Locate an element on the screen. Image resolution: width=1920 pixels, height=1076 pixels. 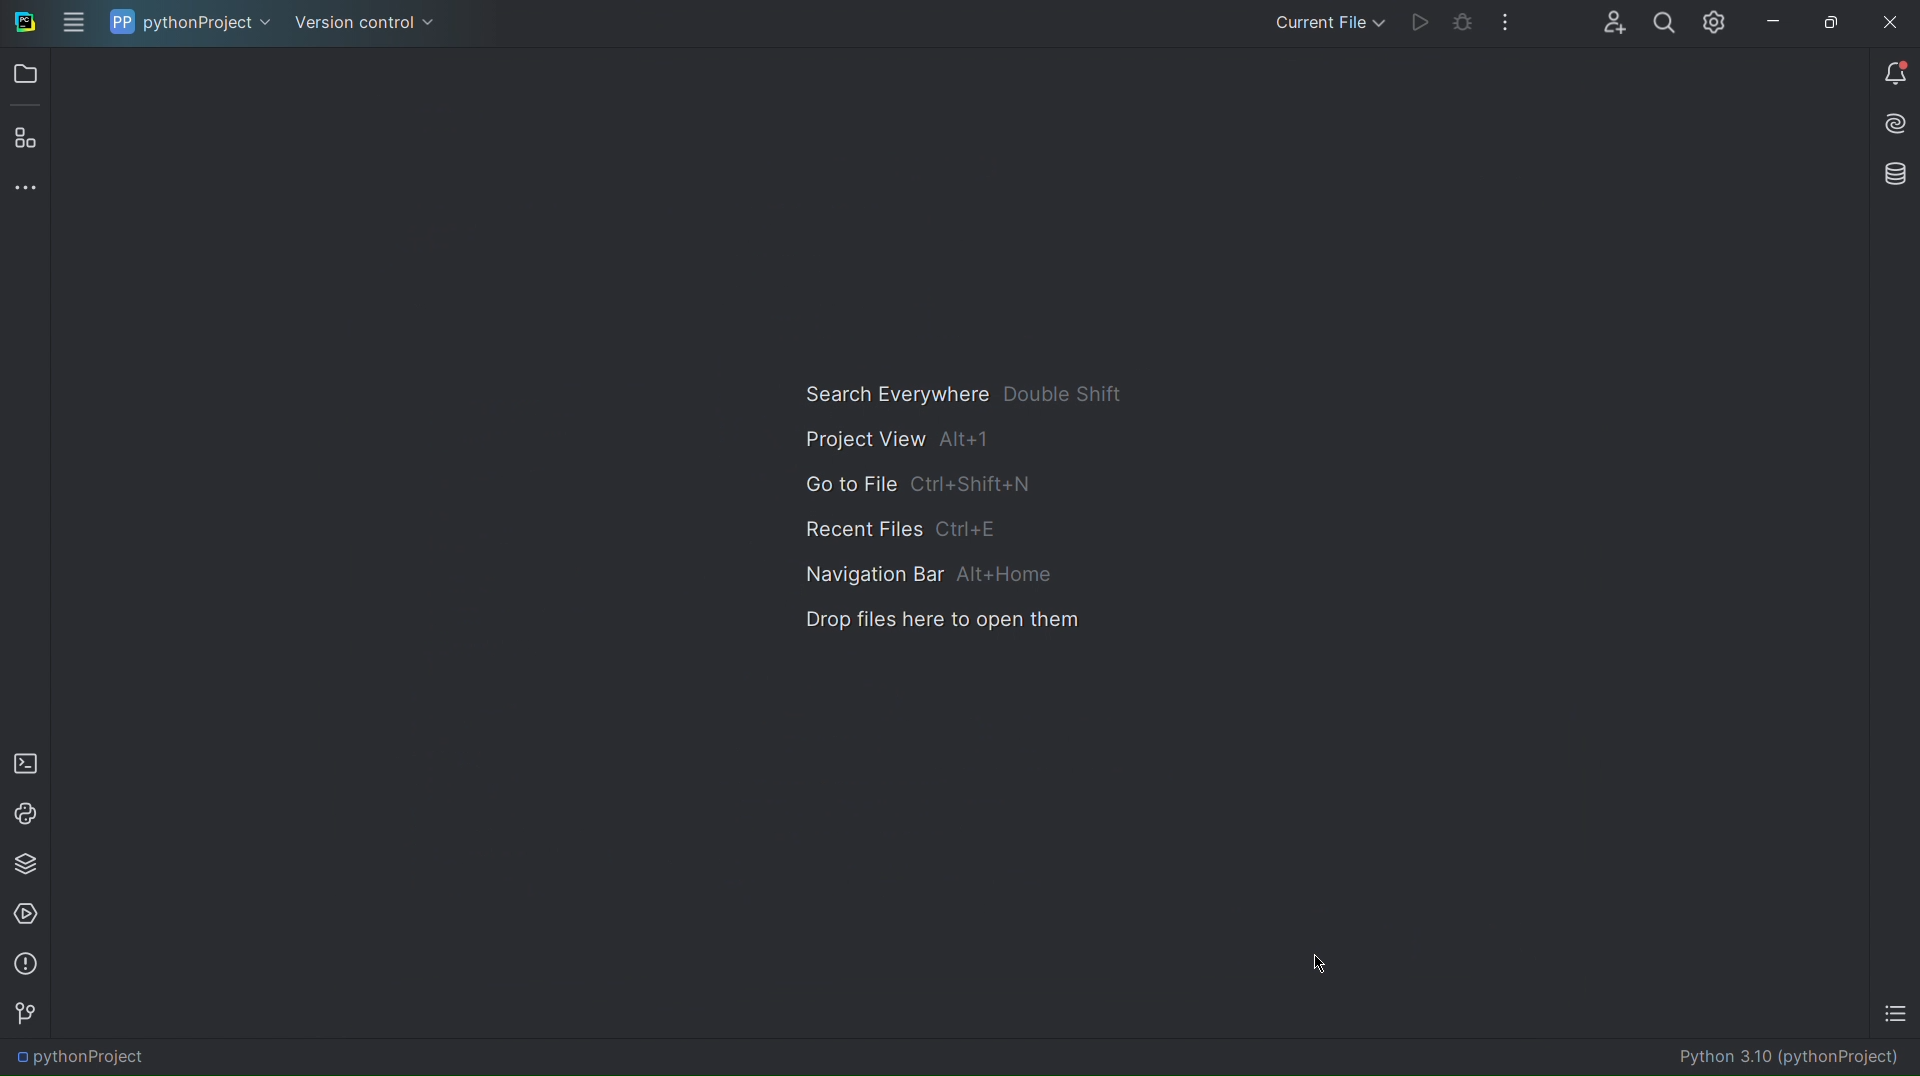
Drop files here to open them is located at coordinates (933, 623).